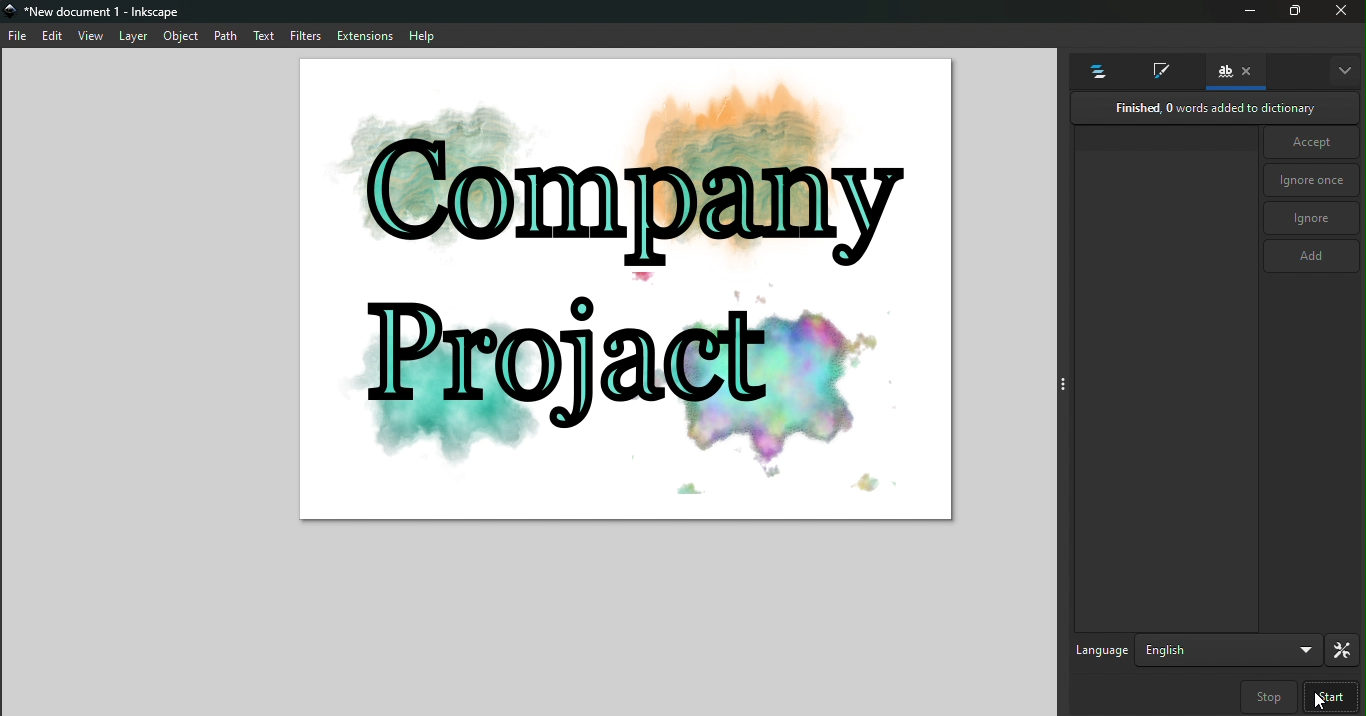 The image size is (1366, 716). Describe the element at coordinates (1204, 107) in the screenshot. I see `Finished, 0 words added to dictionary` at that location.